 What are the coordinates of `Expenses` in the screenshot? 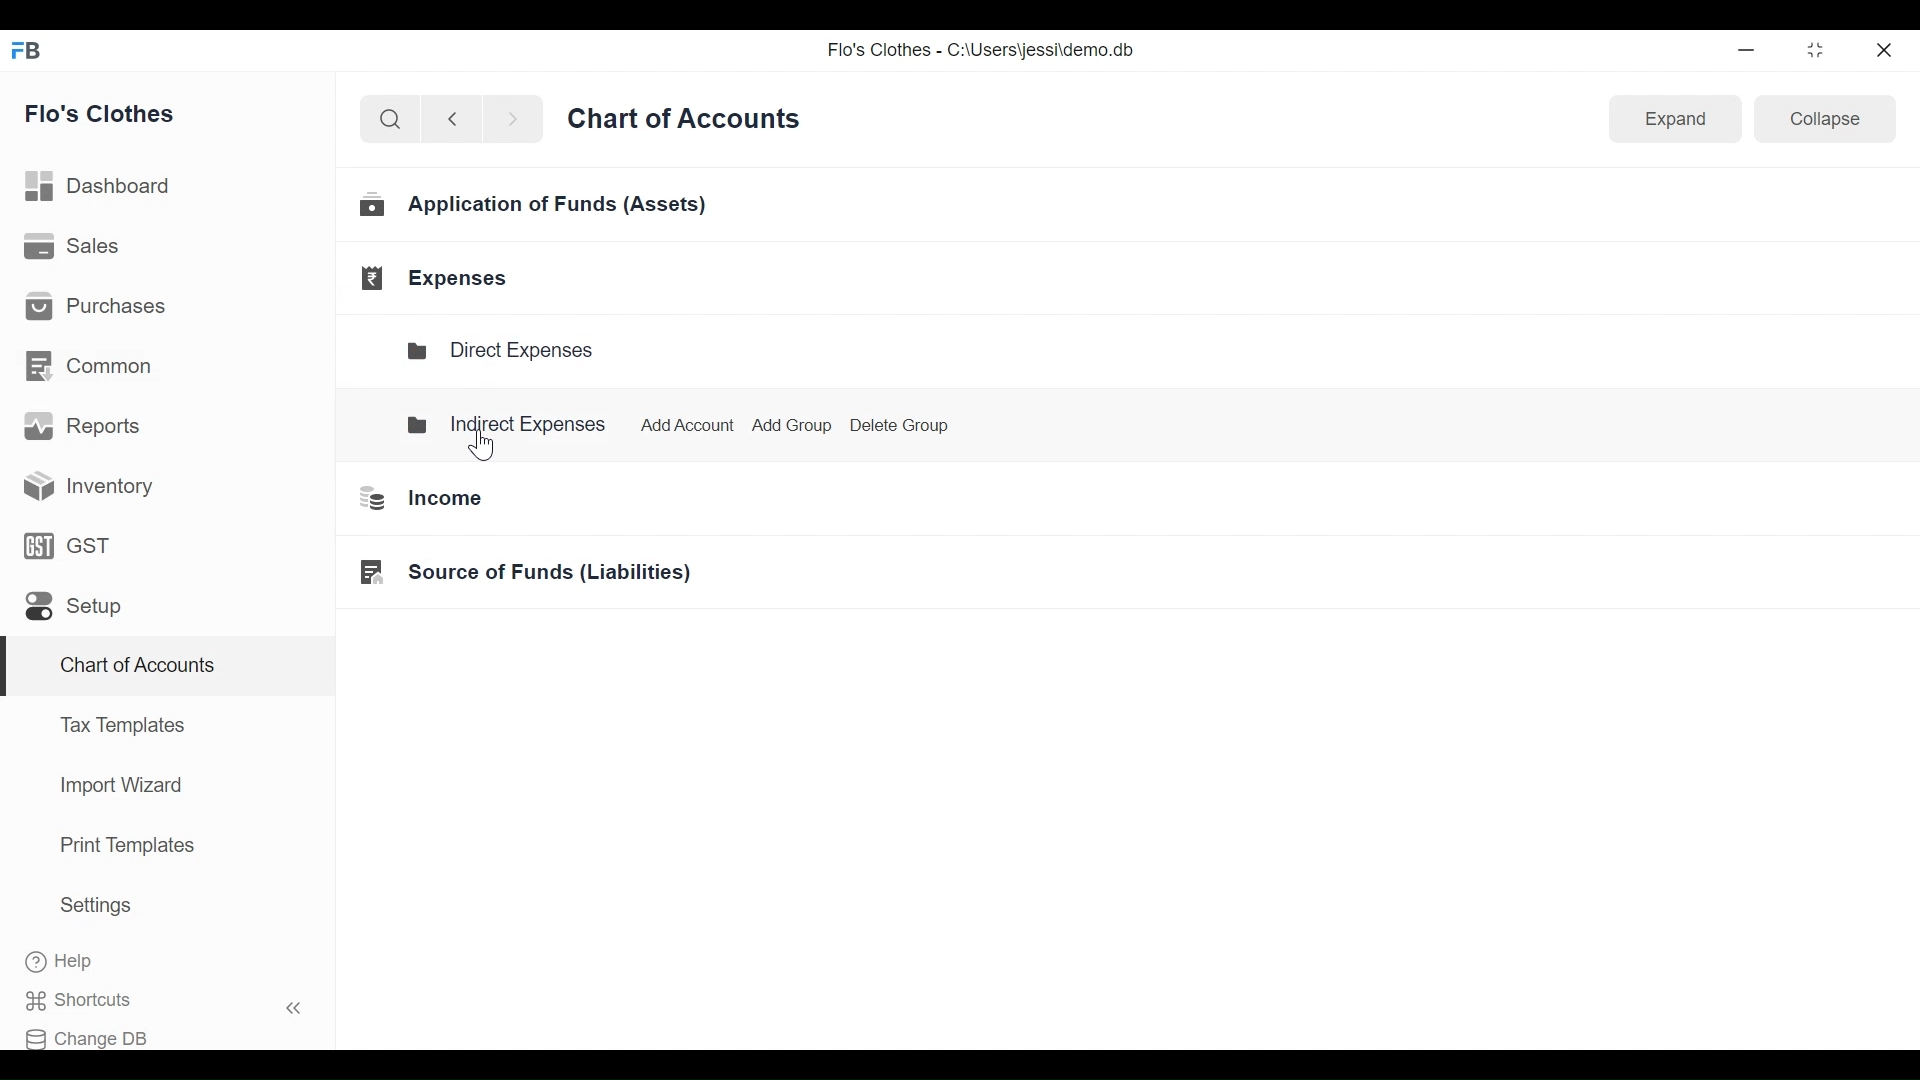 It's located at (438, 278).